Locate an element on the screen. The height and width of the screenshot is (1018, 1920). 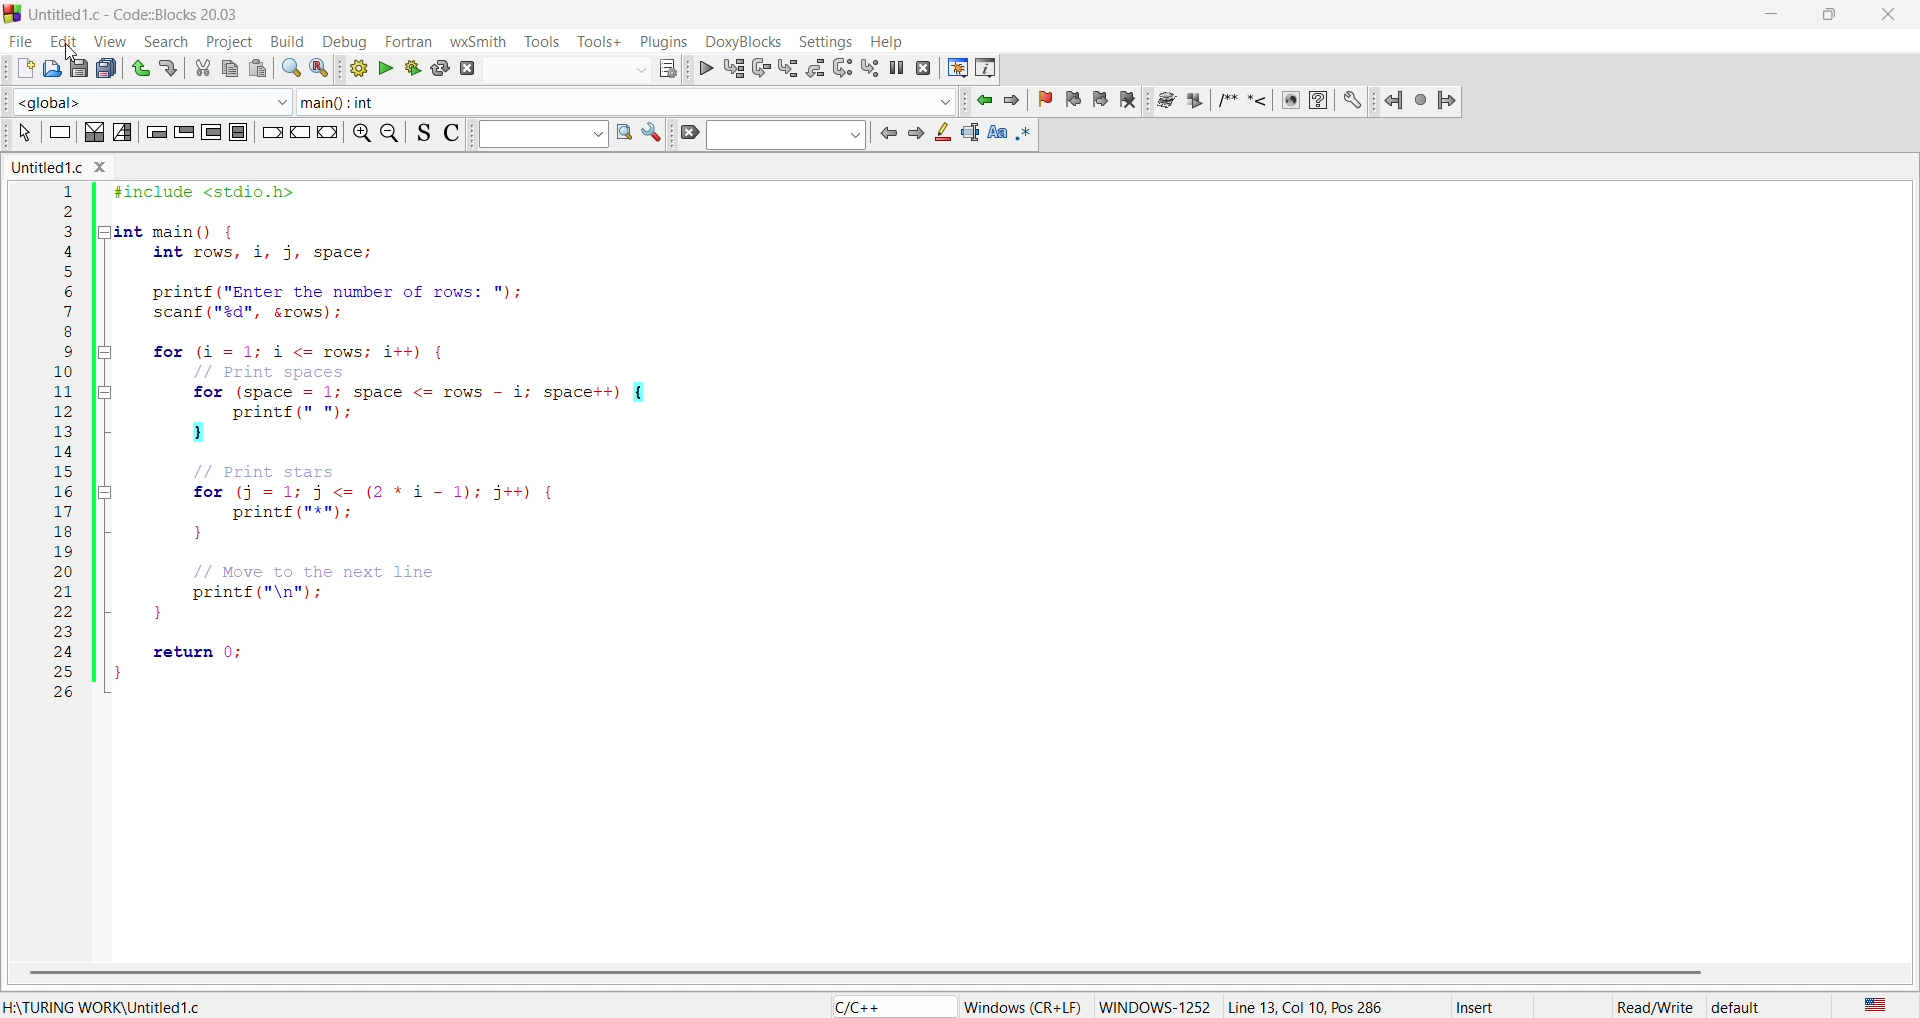
redo is located at coordinates (170, 68).